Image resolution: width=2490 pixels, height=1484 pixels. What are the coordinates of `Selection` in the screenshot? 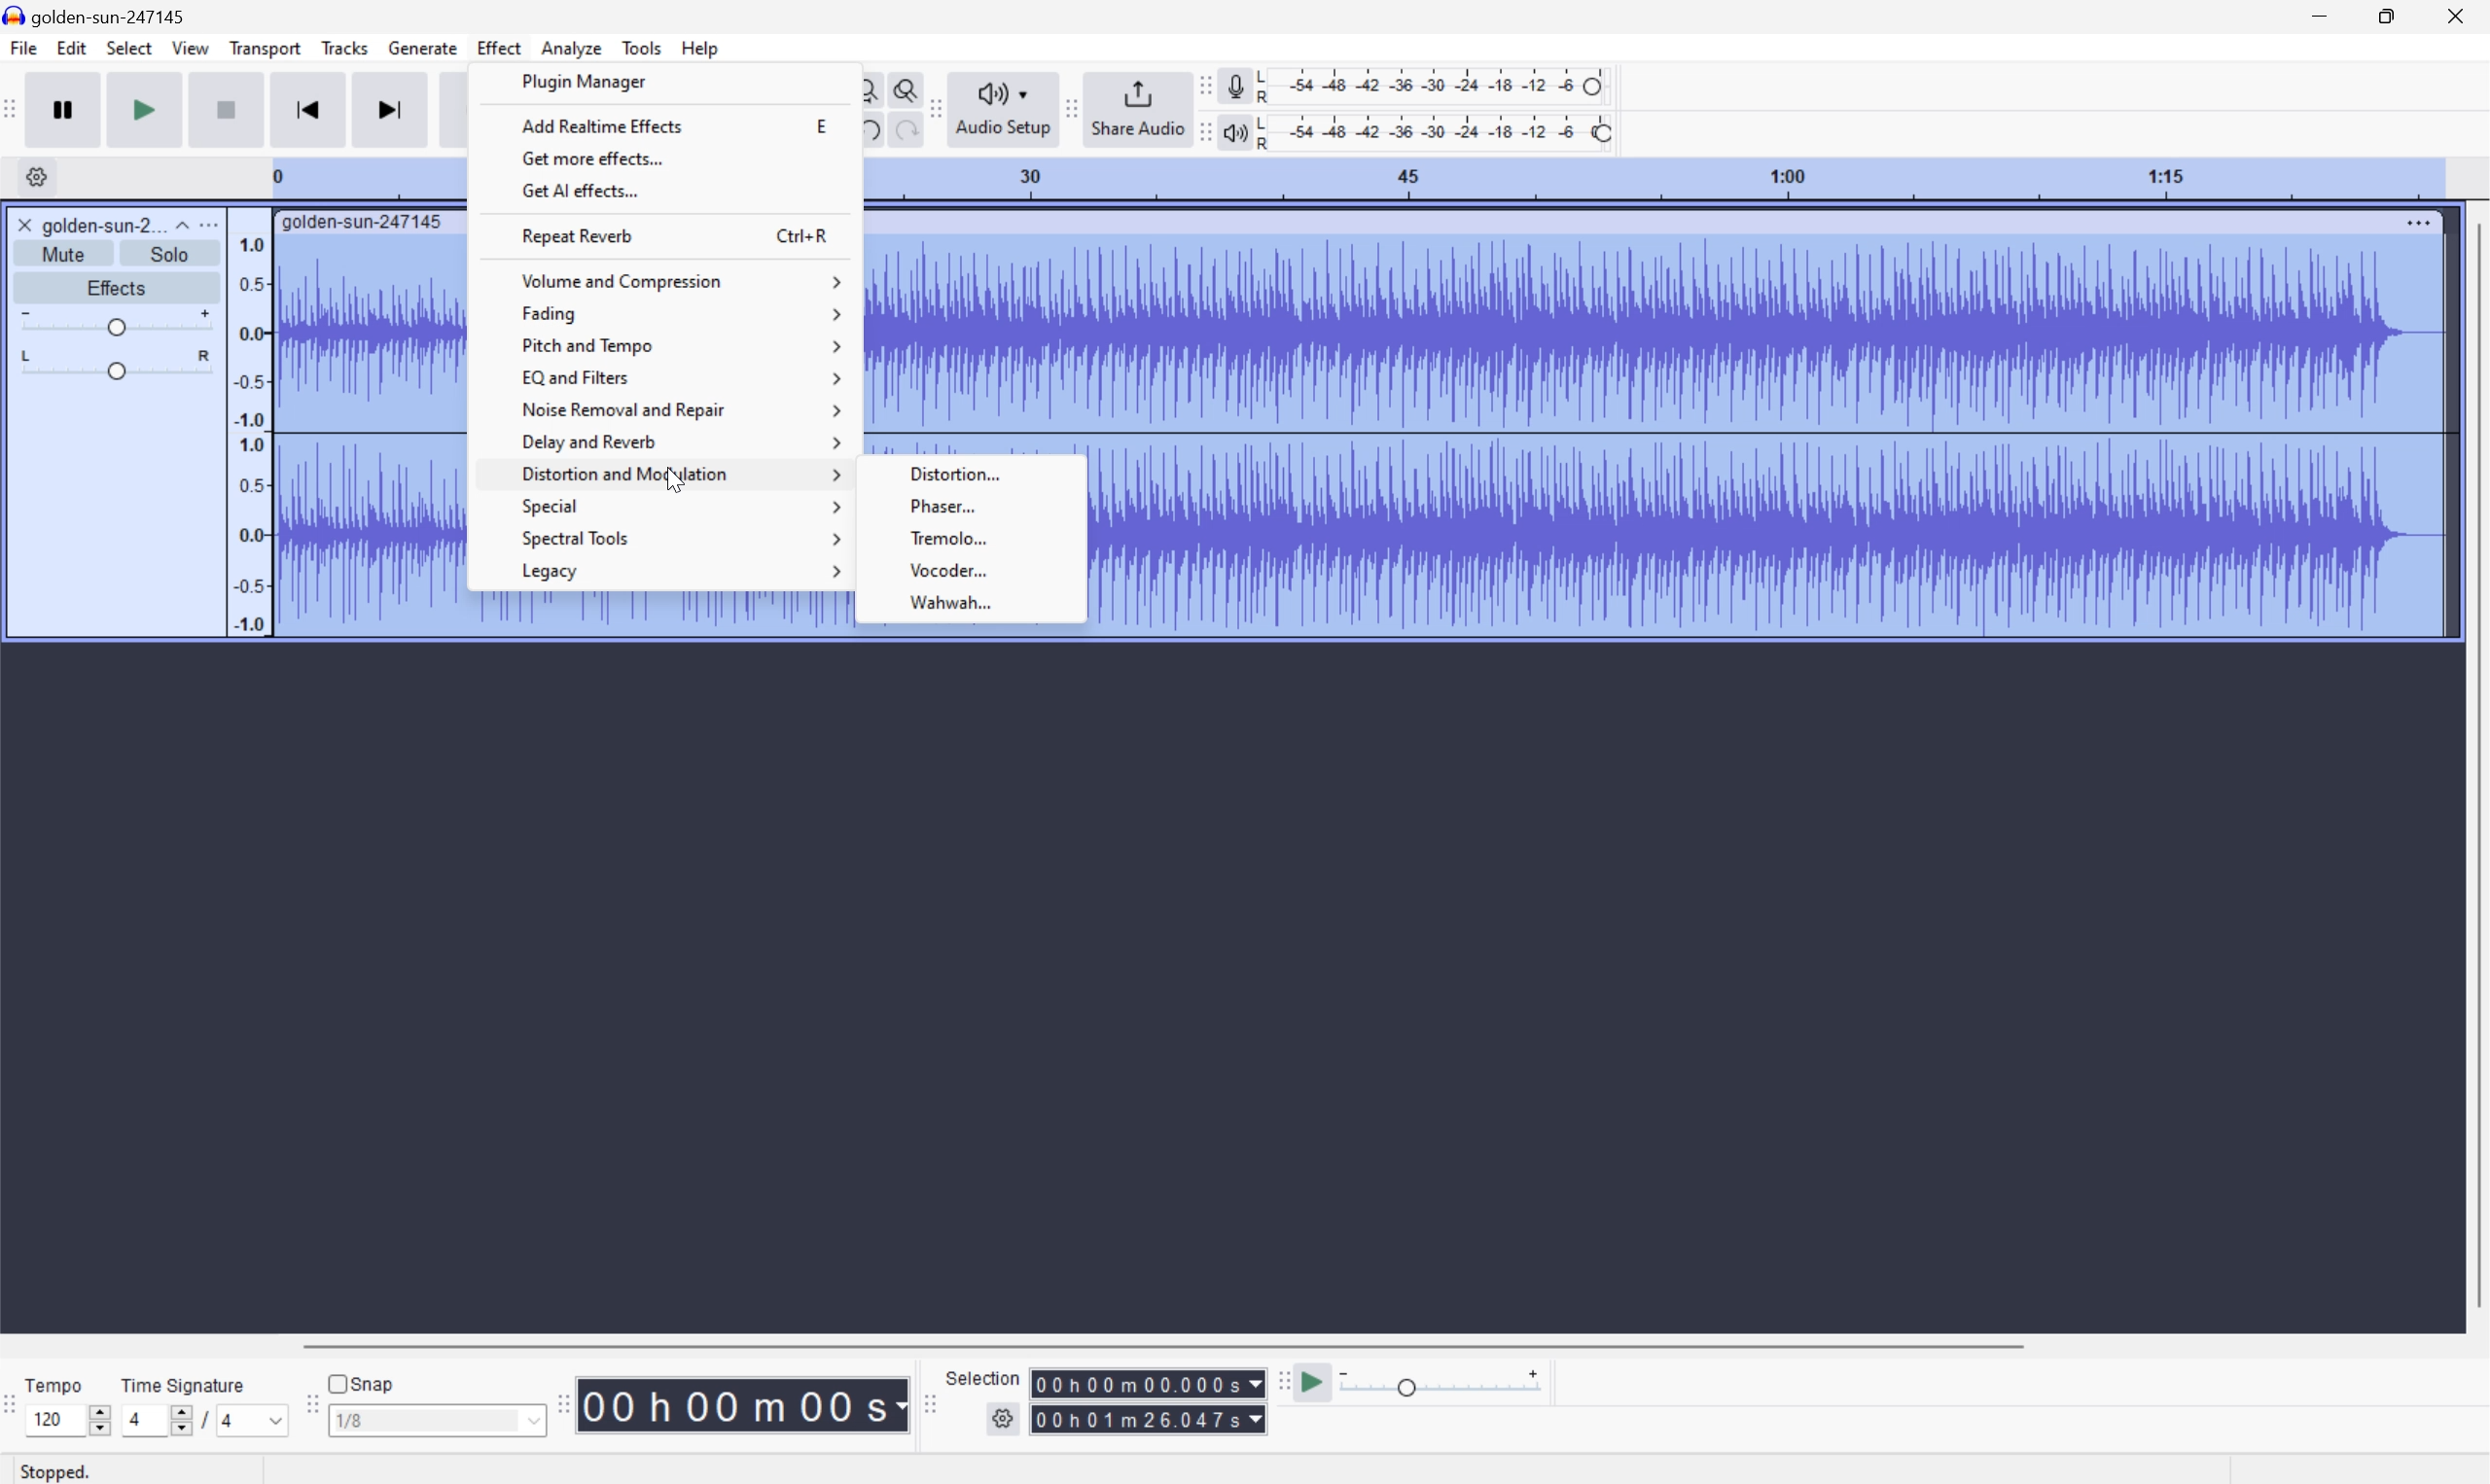 It's located at (1146, 1383).